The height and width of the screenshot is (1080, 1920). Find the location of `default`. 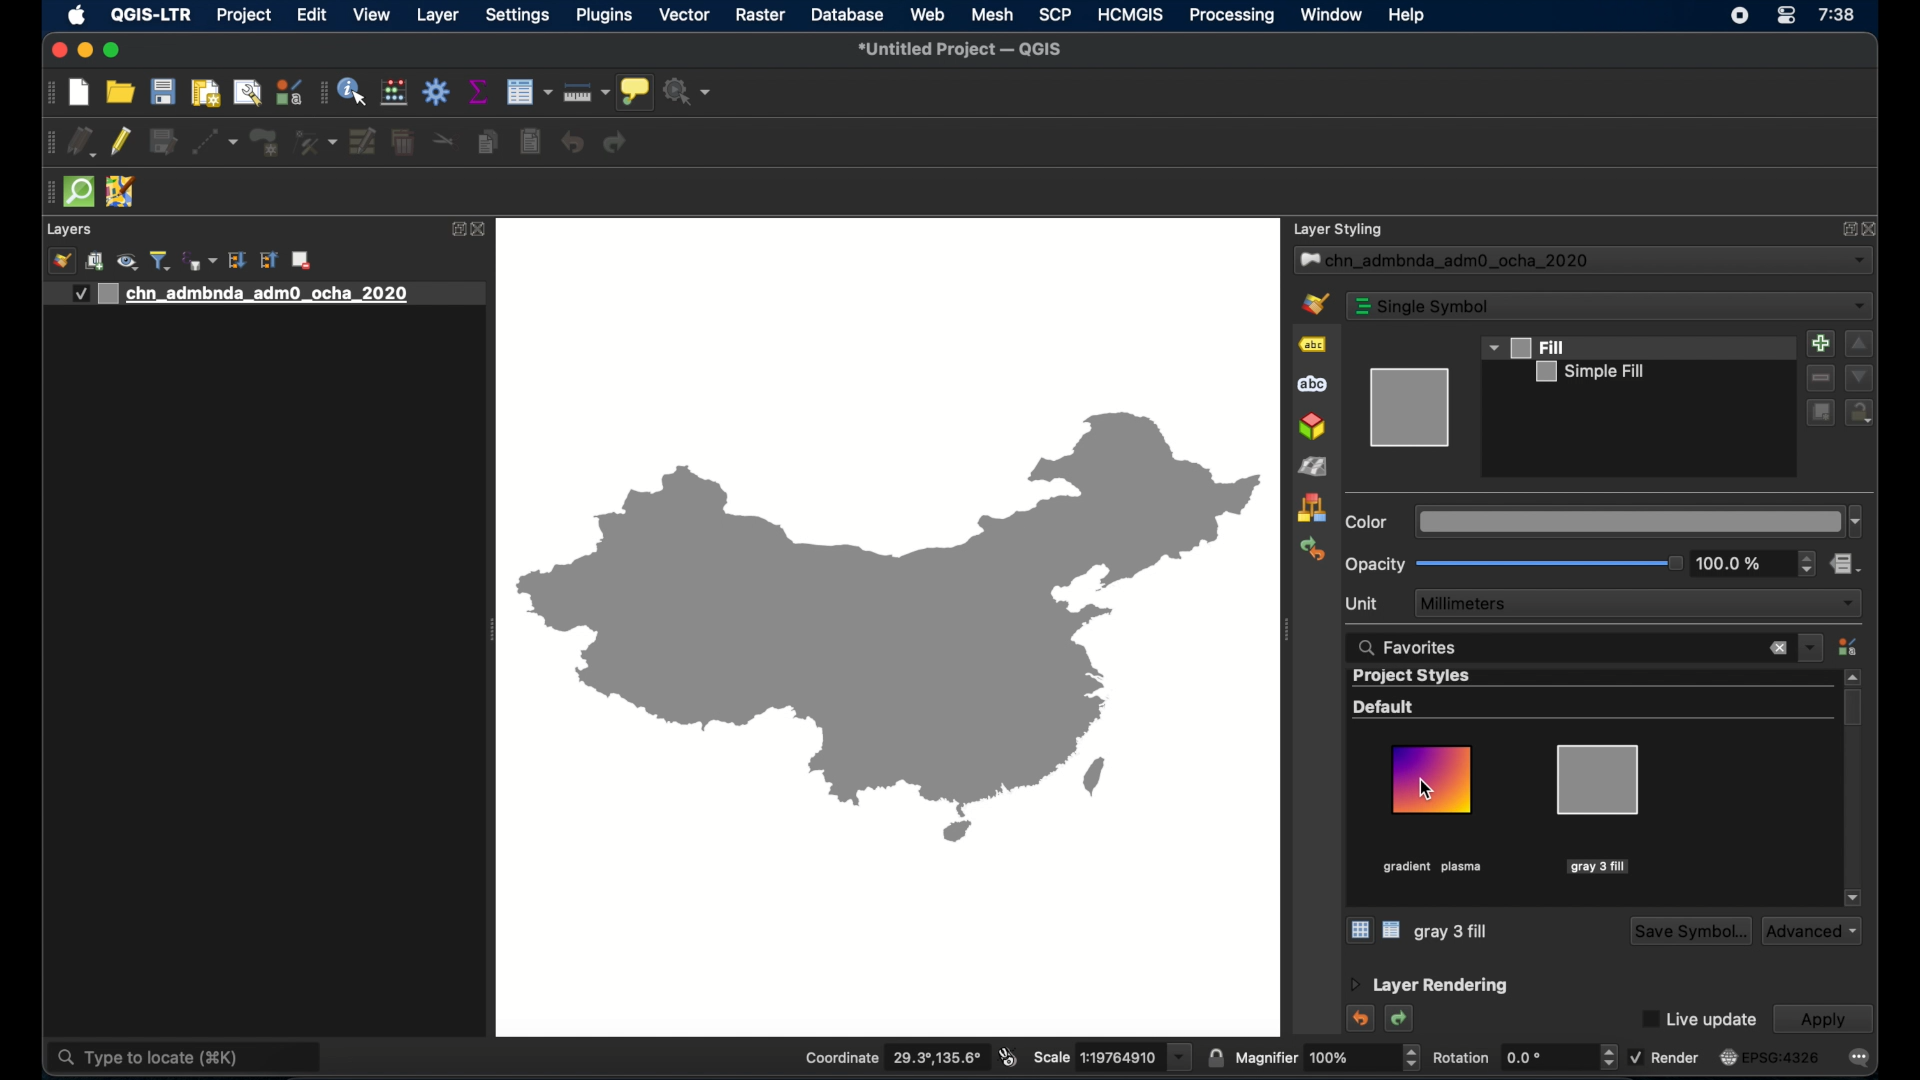

default is located at coordinates (1385, 707).